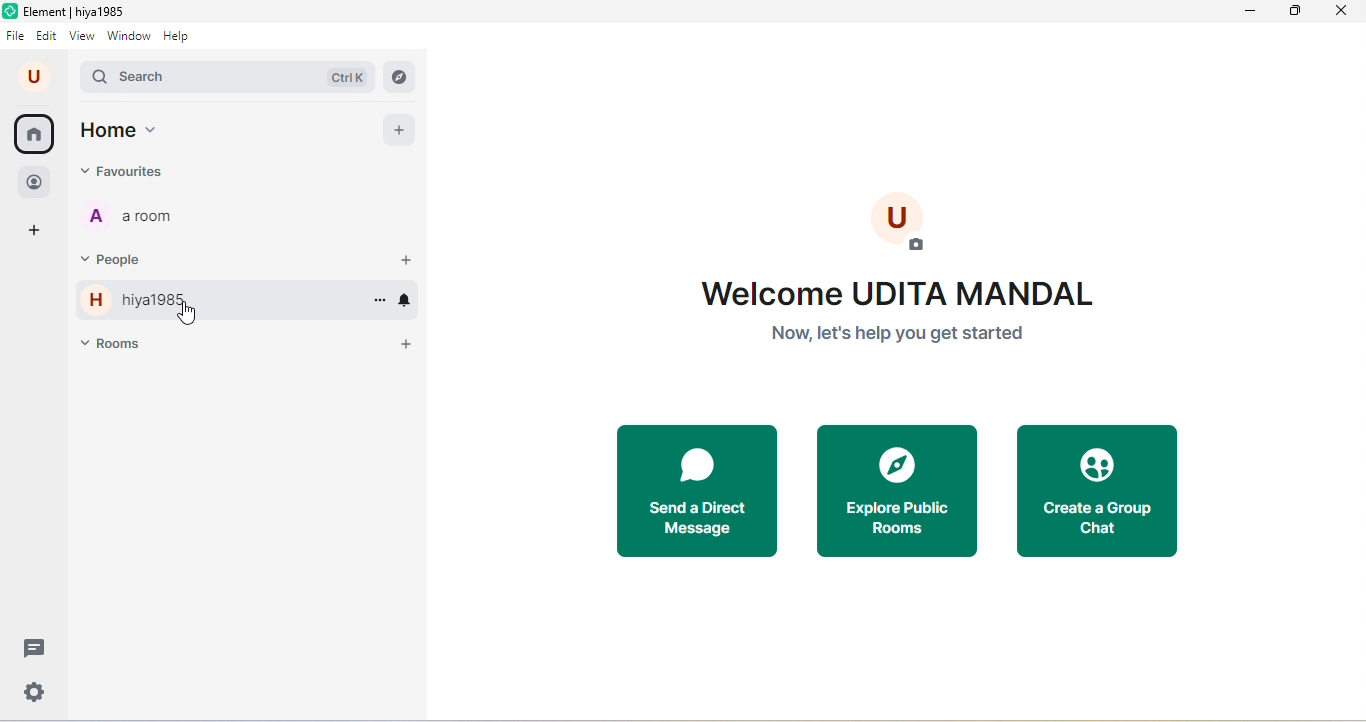 The image size is (1366, 722). Describe the element at coordinates (406, 259) in the screenshot. I see `Add People ` at that location.